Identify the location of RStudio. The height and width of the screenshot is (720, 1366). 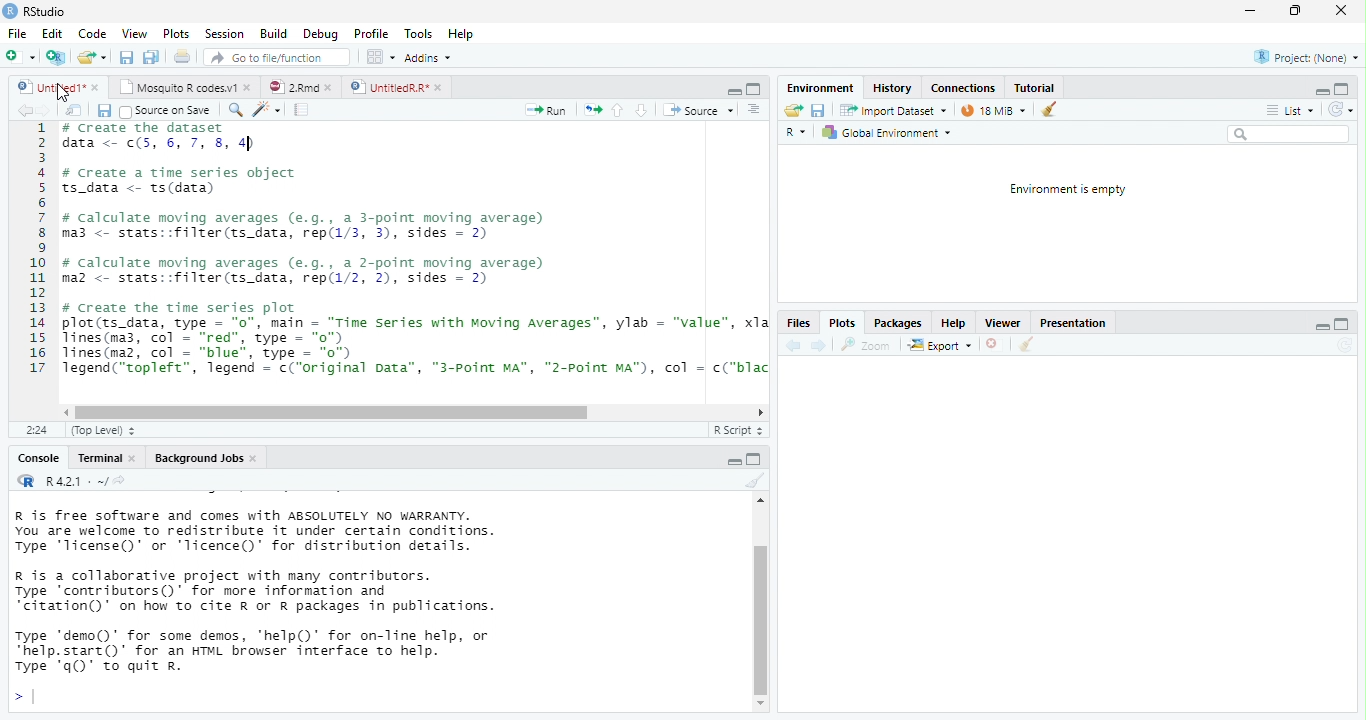
(36, 10).